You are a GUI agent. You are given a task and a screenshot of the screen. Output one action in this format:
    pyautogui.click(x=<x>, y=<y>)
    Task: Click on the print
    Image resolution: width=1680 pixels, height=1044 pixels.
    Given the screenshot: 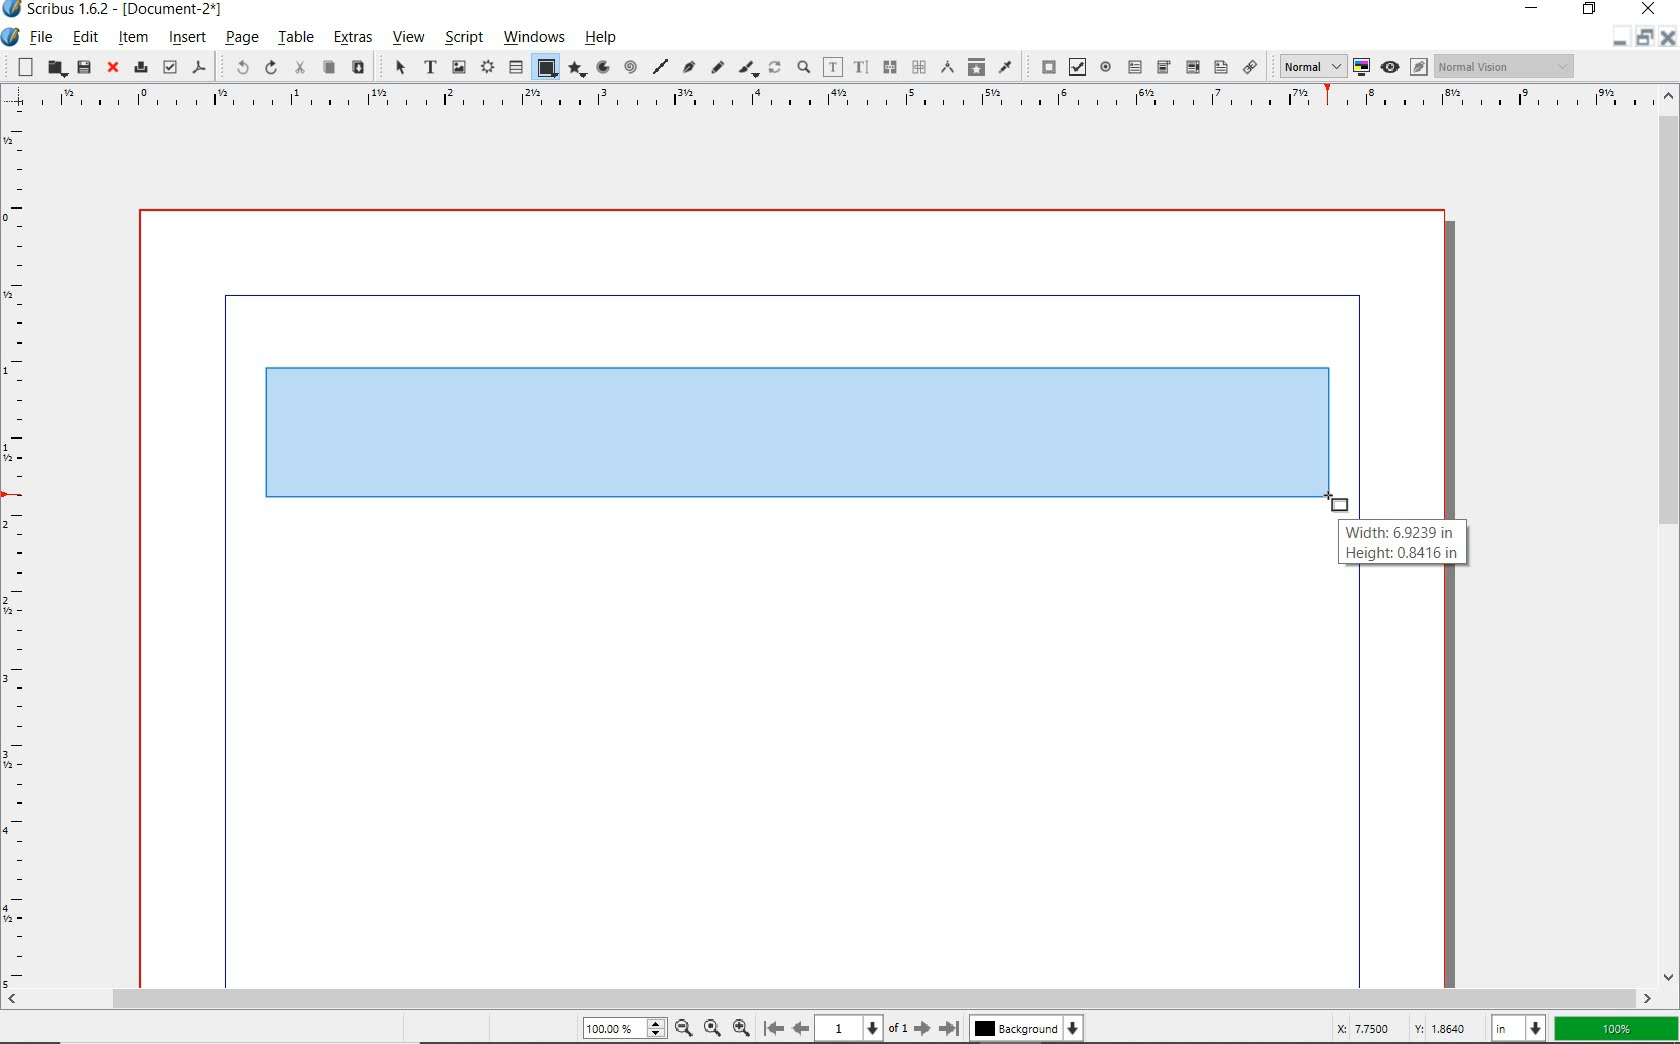 What is the action you would take?
    pyautogui.click(x=140, y=67)
    